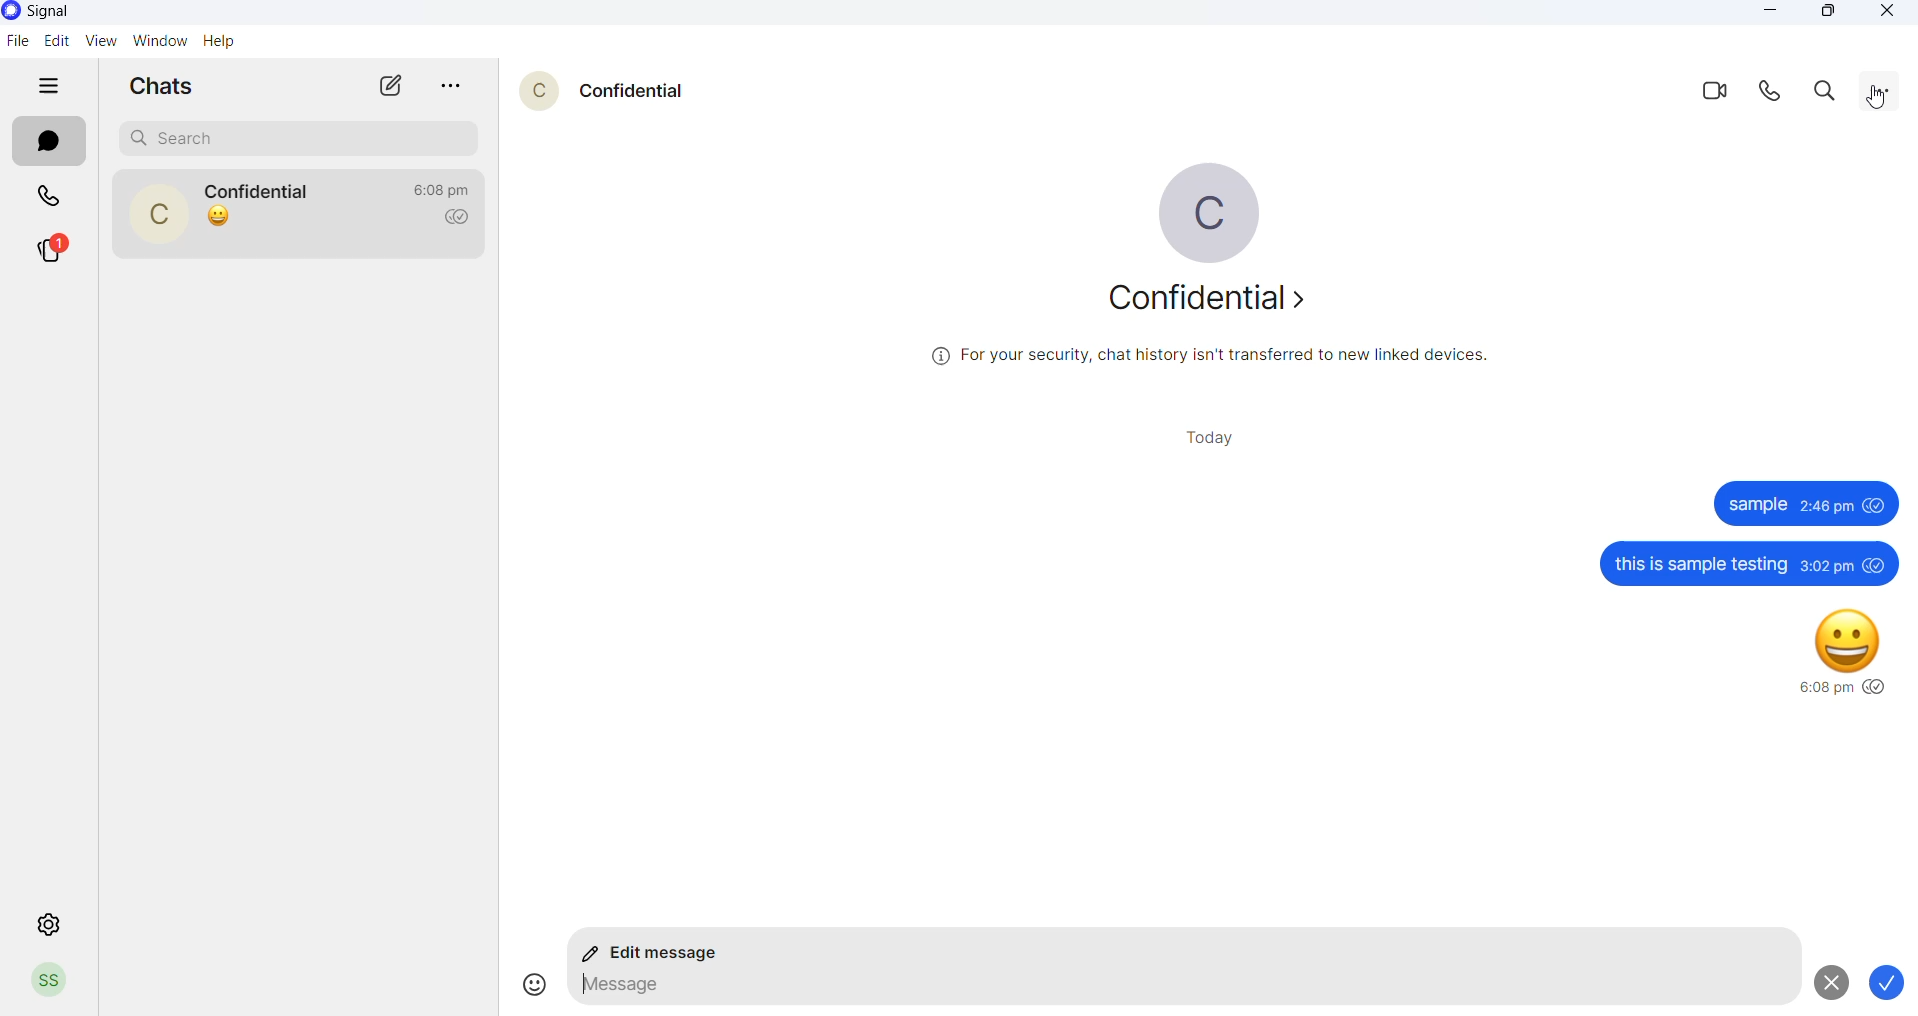  What do you see at coordinates (1777, 12) in the screenshot?
I see `minimize` at bounding box center [1777, 12].